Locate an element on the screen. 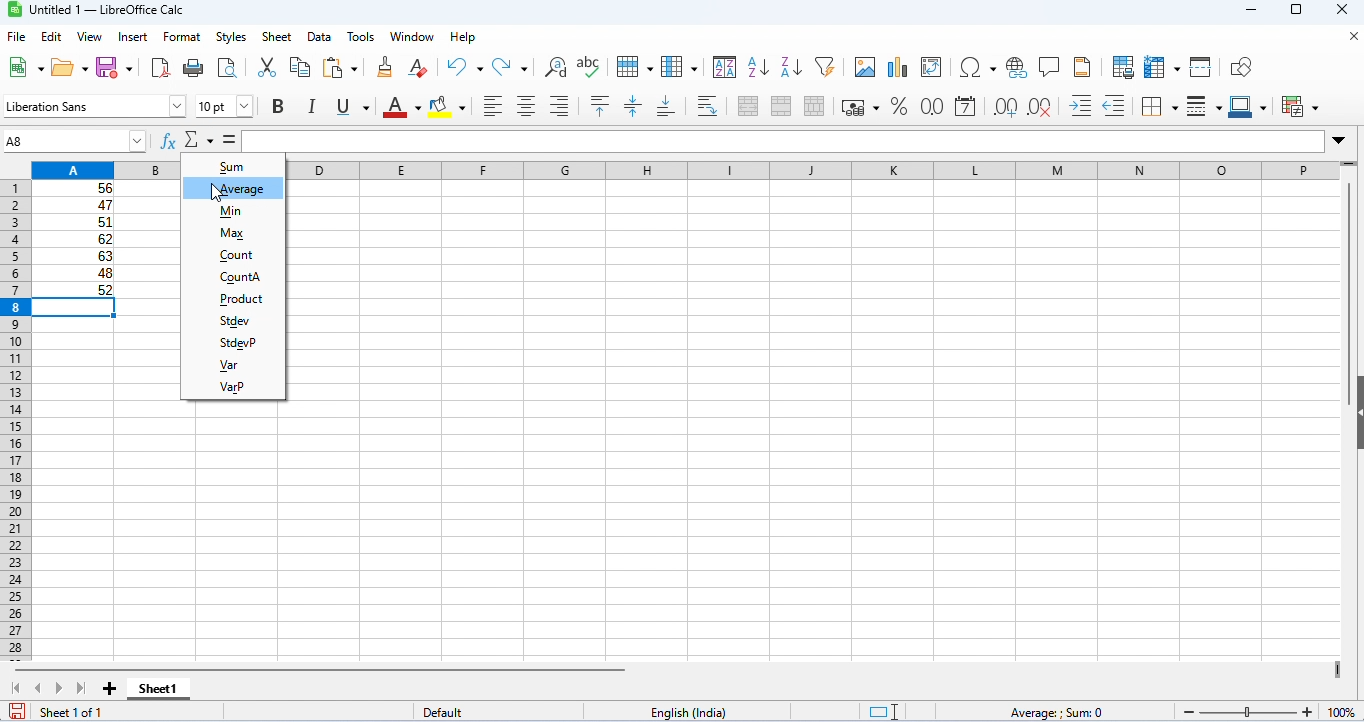 This screenshot has width=1364, height=722. stdevp is located at coordinates (236, 343).